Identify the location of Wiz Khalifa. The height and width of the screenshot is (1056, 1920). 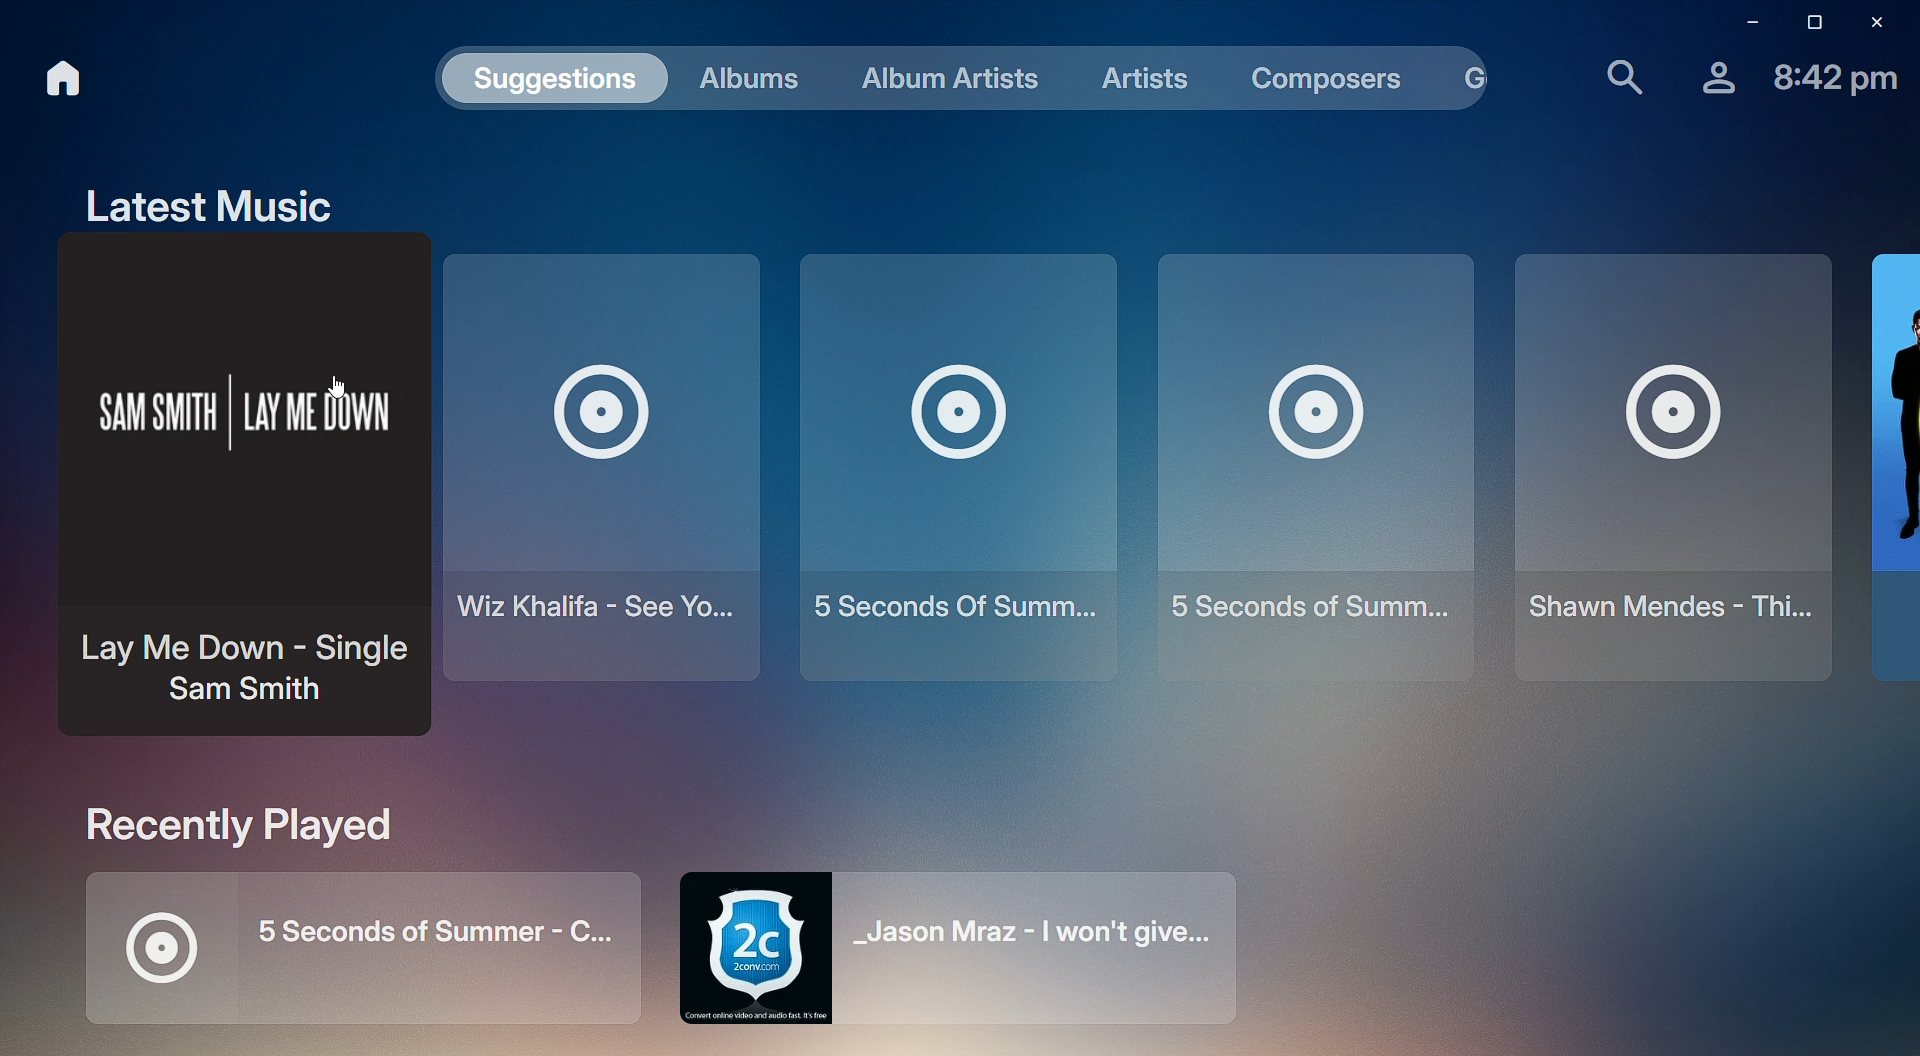
(602, 466).